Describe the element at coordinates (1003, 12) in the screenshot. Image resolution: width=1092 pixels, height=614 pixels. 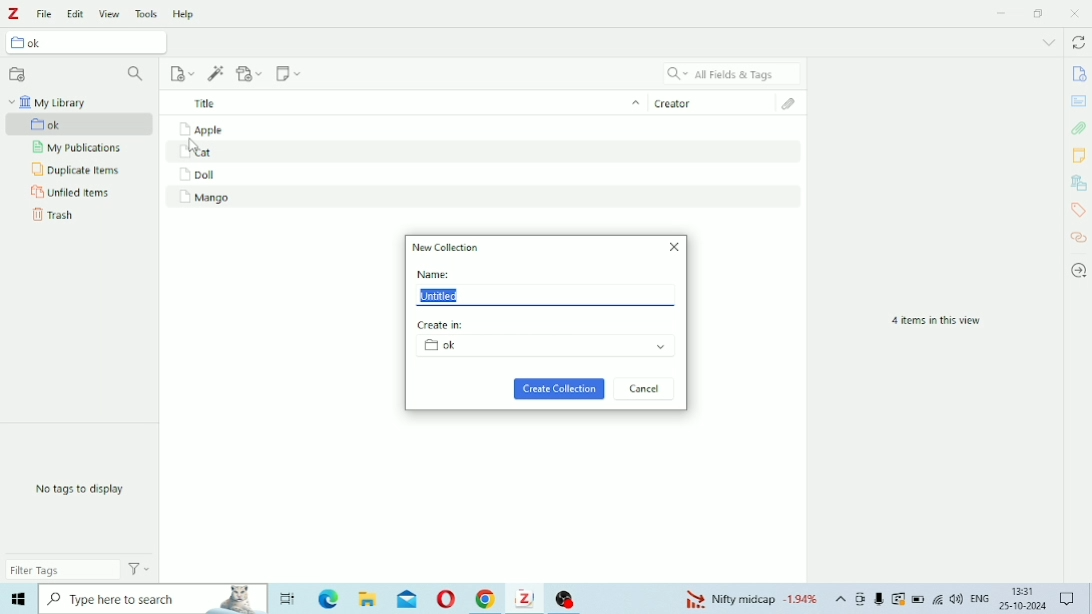
I see `Minimize` at that location.